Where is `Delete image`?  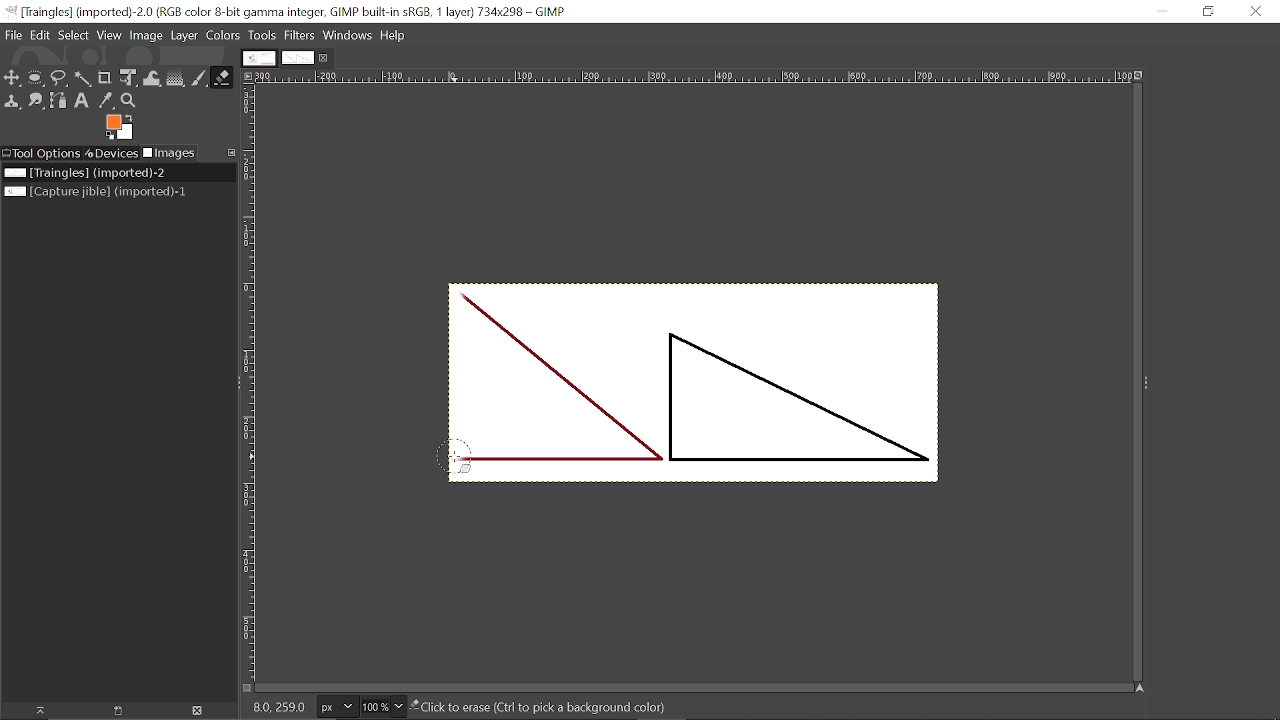 Delete image is located at coordinates (196, 712).